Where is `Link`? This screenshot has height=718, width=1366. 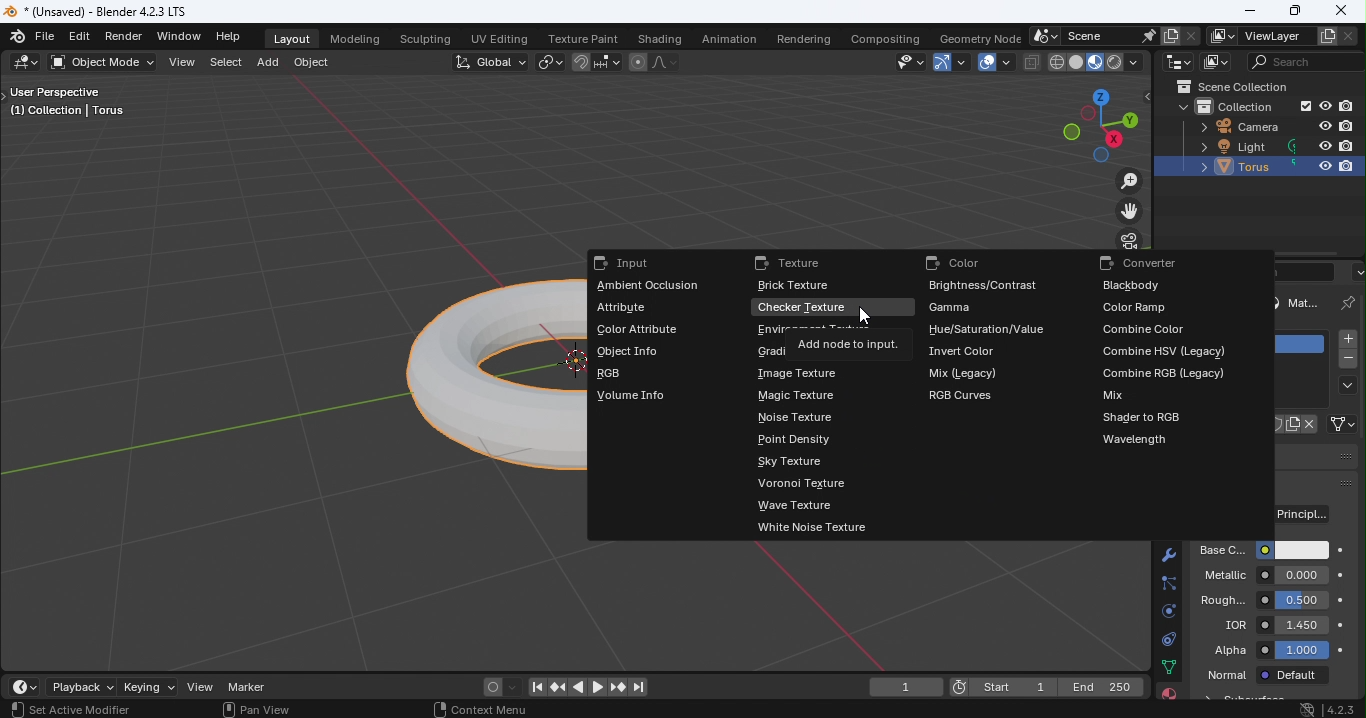 Link is located at coordinates (1343, 423).